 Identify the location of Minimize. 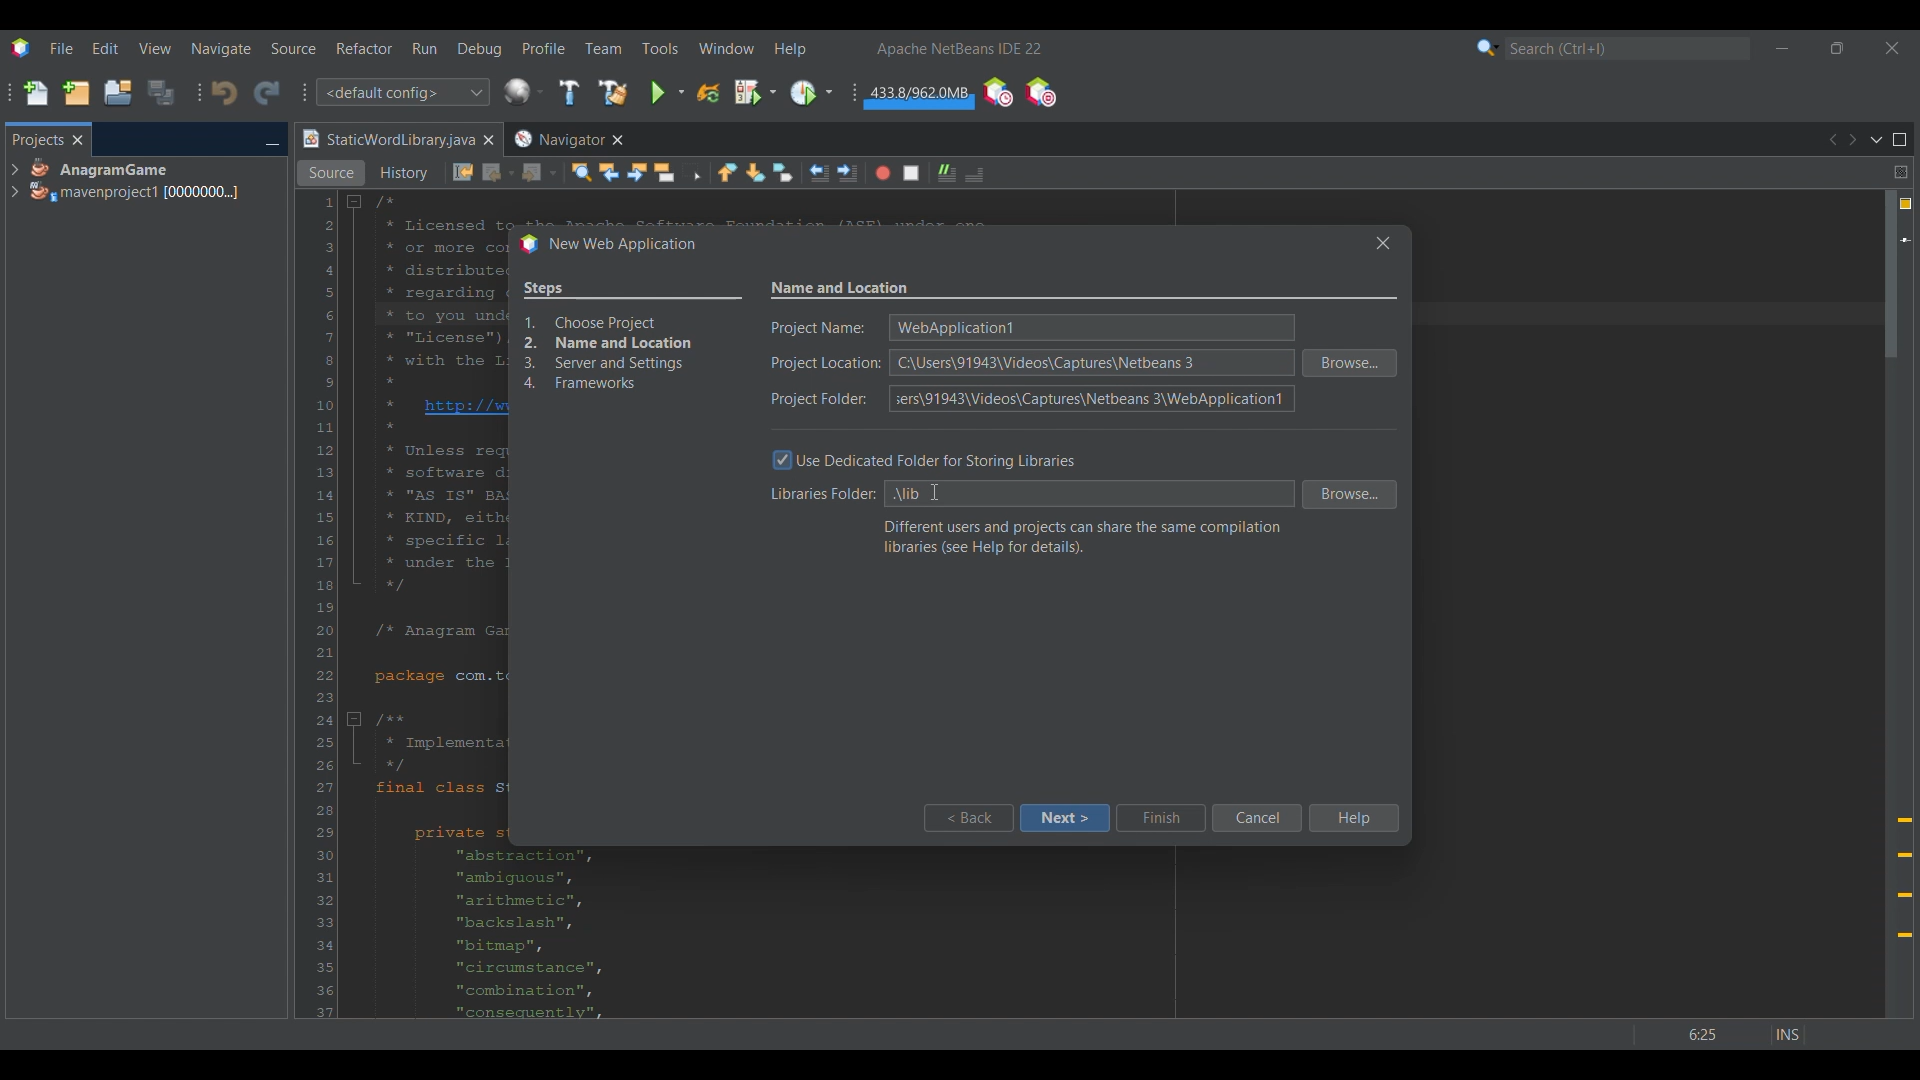
(1782, 48).